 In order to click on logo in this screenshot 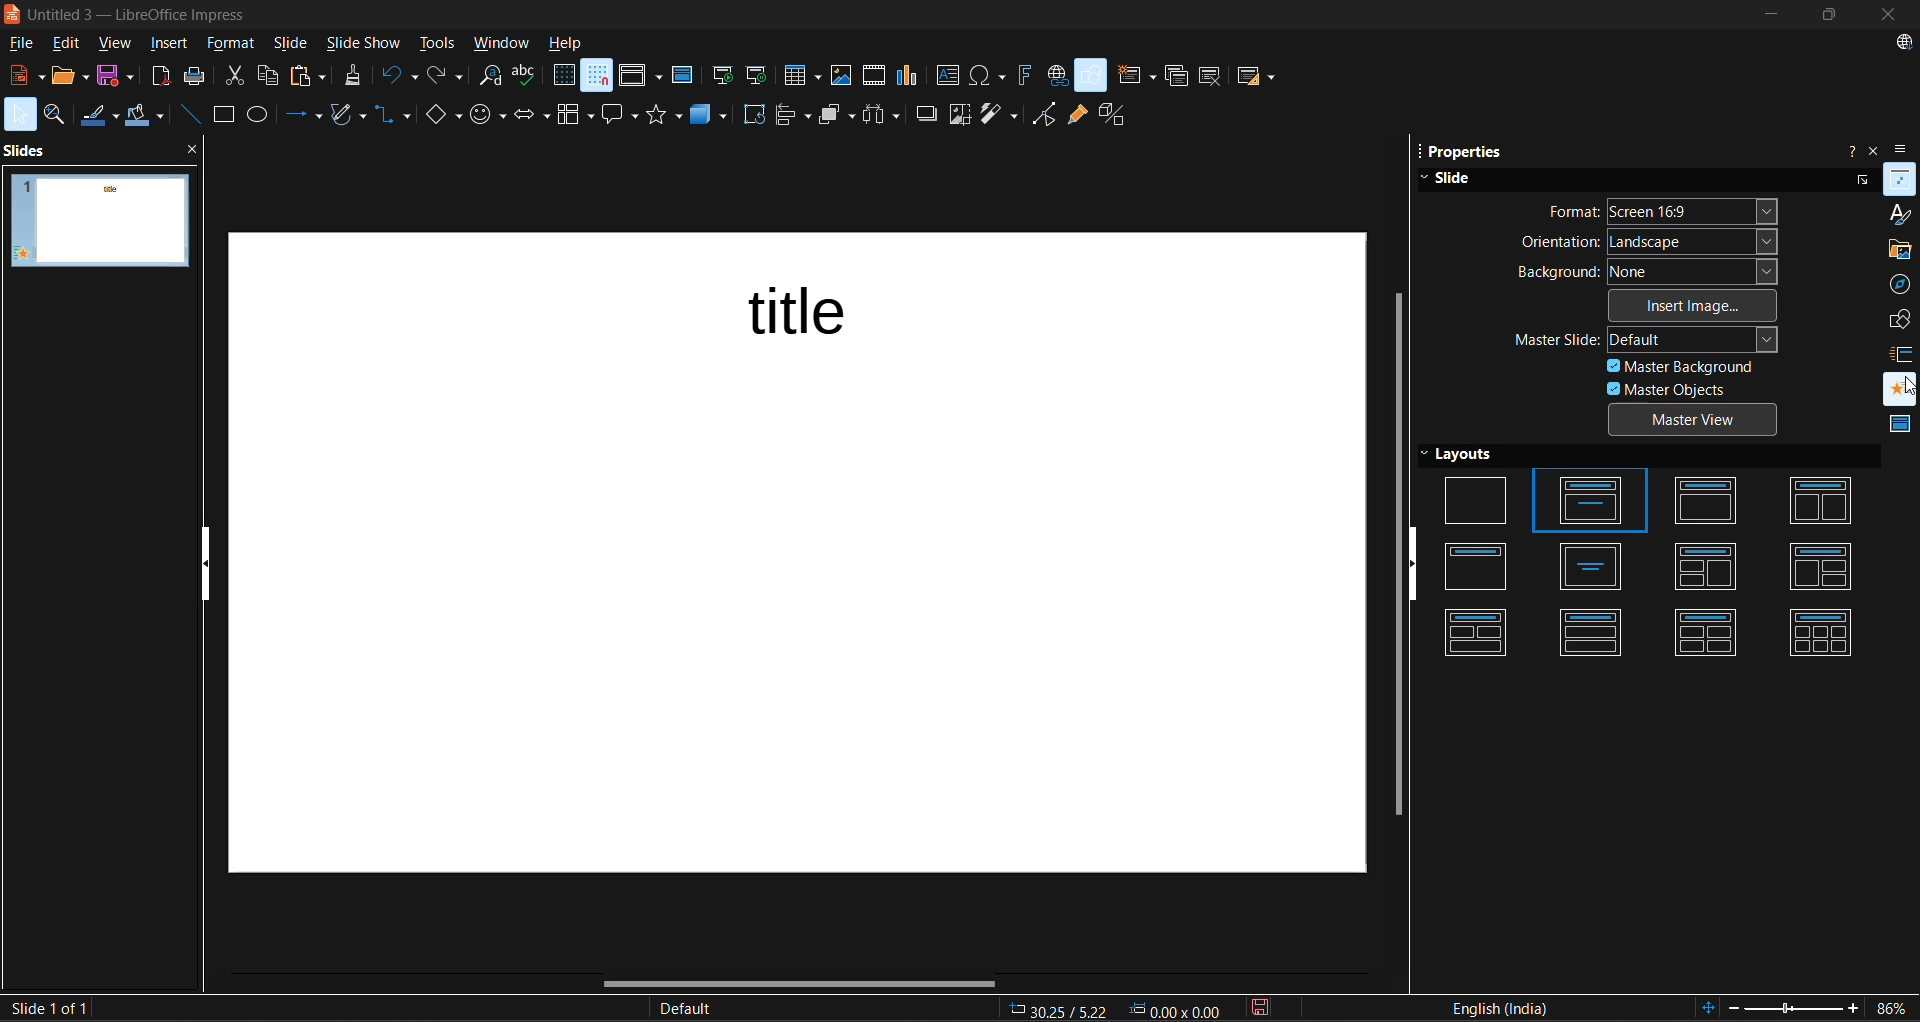, I will do `click(12, 13)`.